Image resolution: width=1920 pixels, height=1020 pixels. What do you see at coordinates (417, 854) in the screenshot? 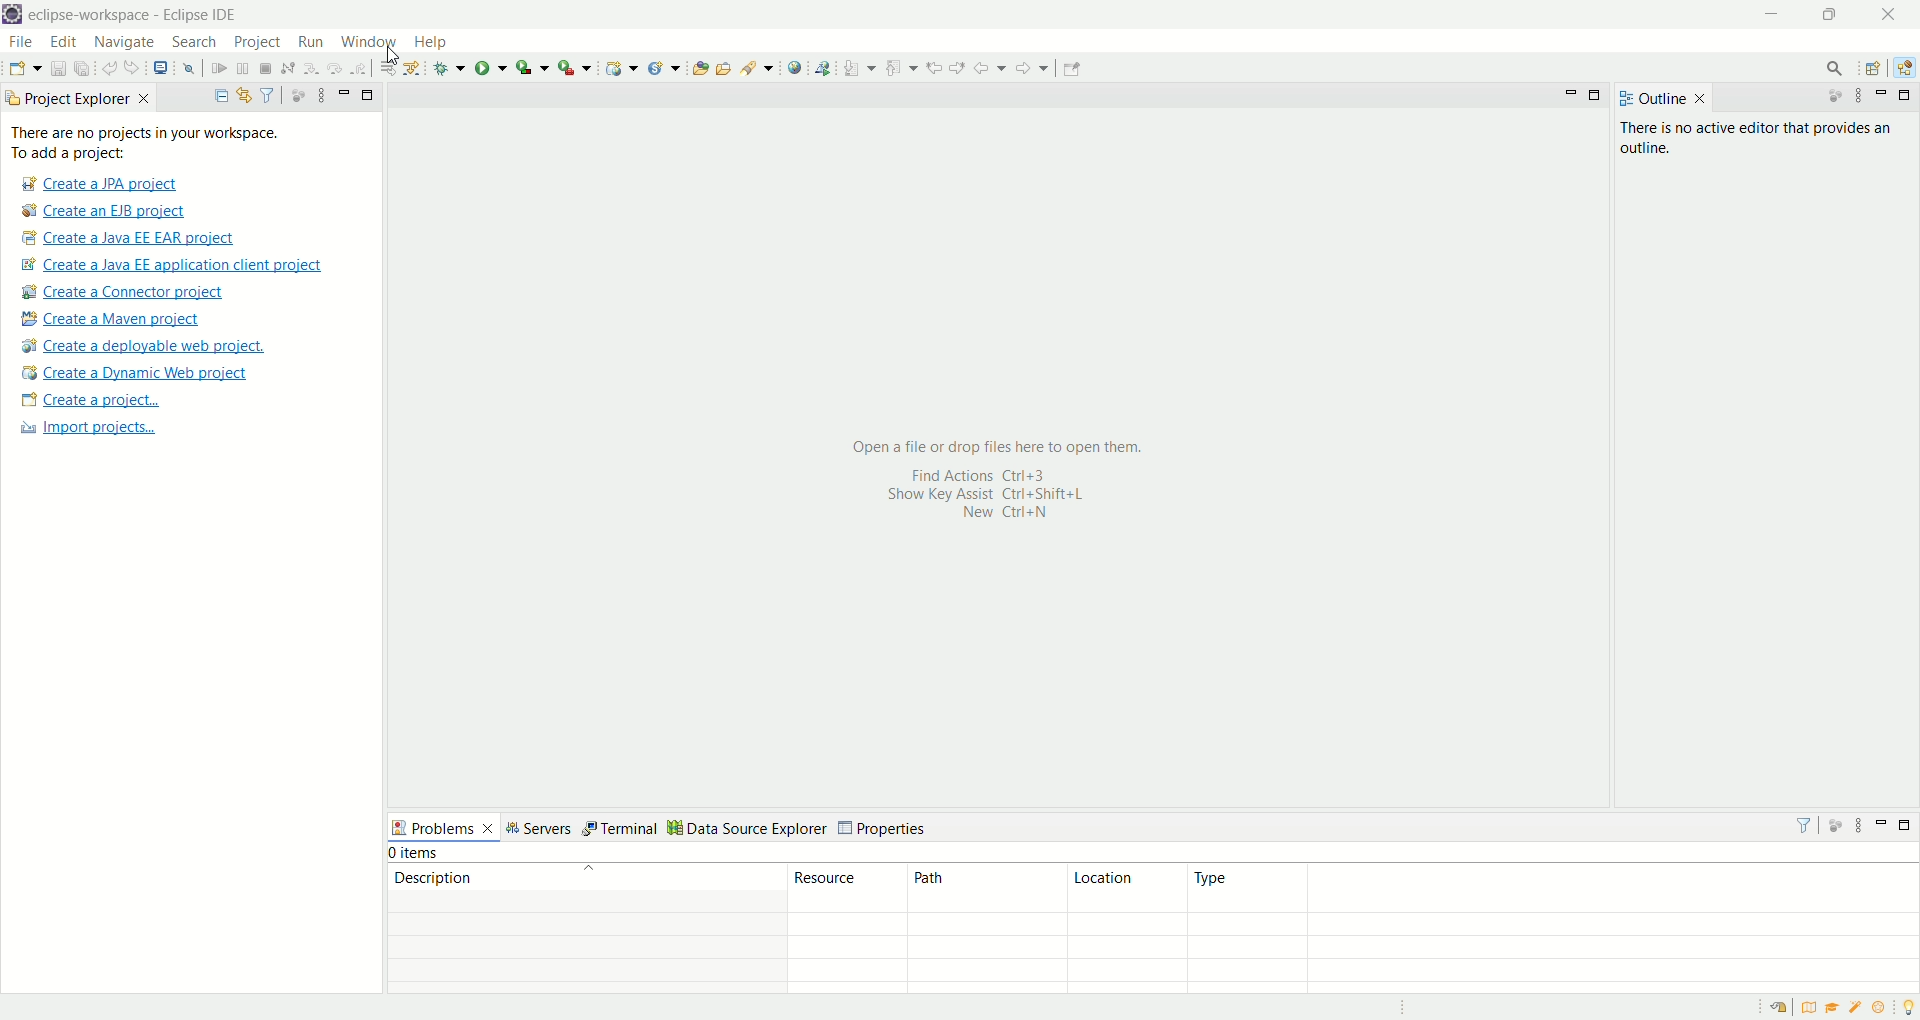
I see `items` at bounding box center [417, 854].